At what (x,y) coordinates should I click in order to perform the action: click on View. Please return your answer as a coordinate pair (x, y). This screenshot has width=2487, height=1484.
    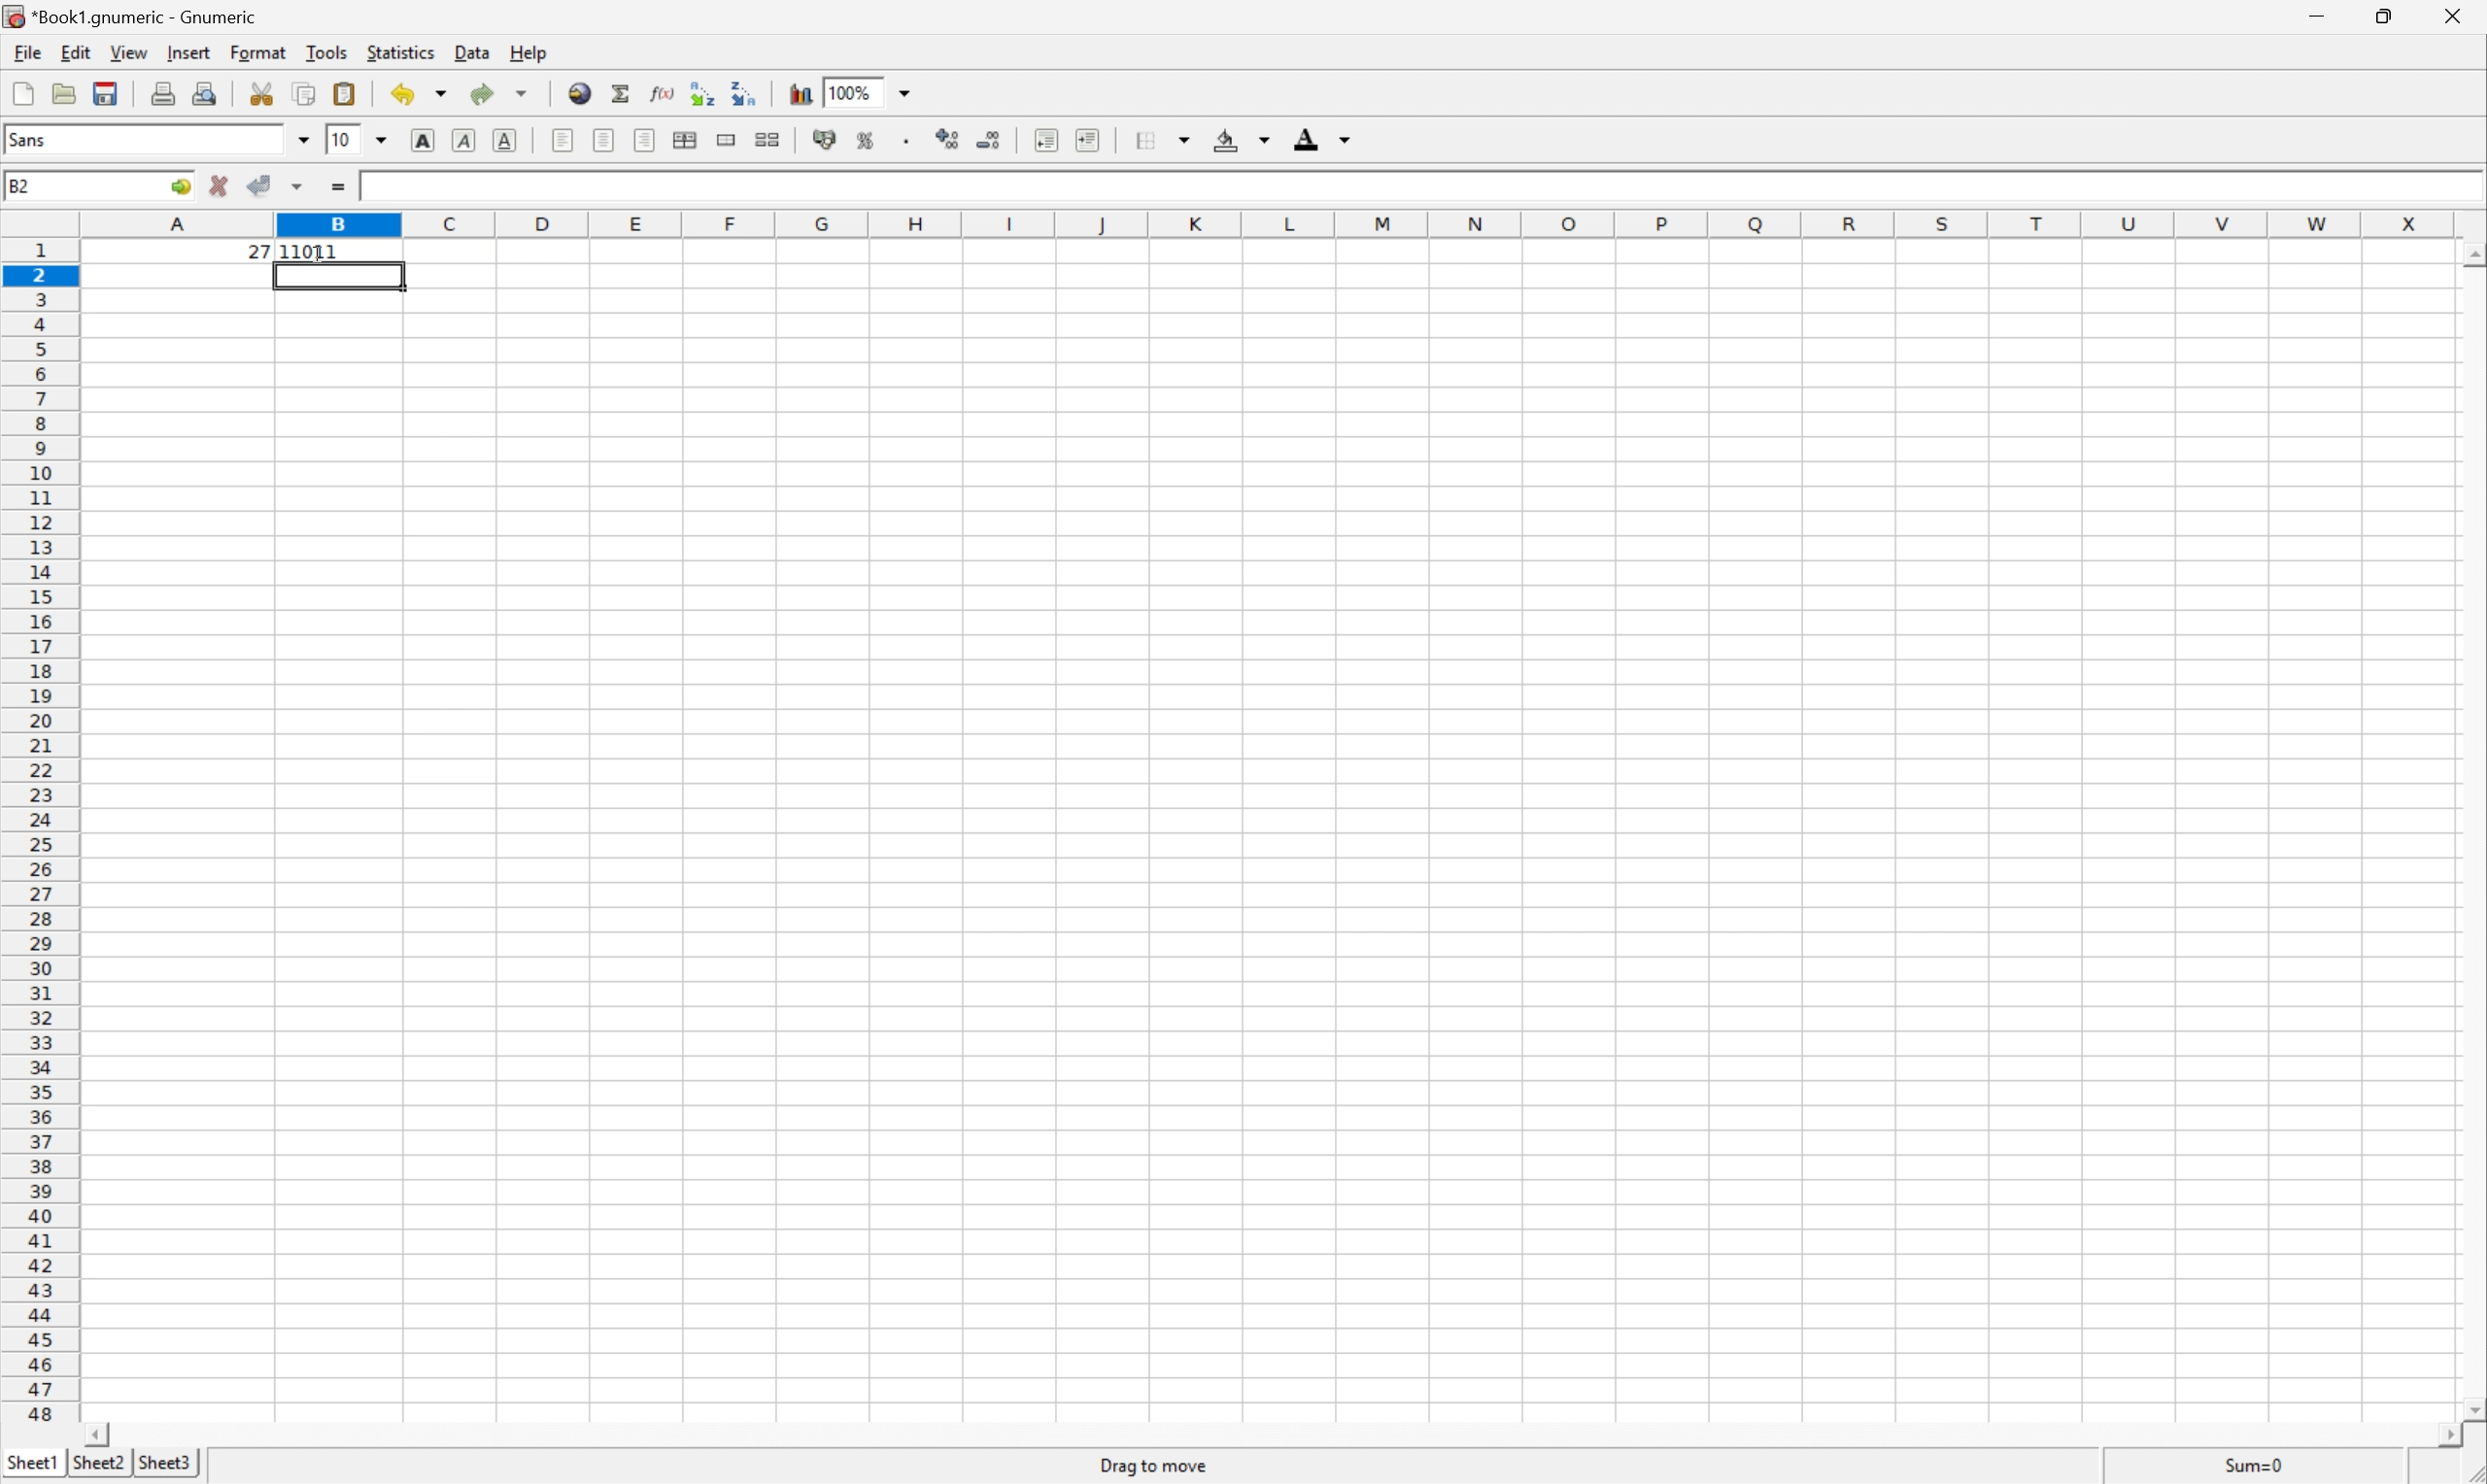
    Looking at the image, I should click on (129, 52).